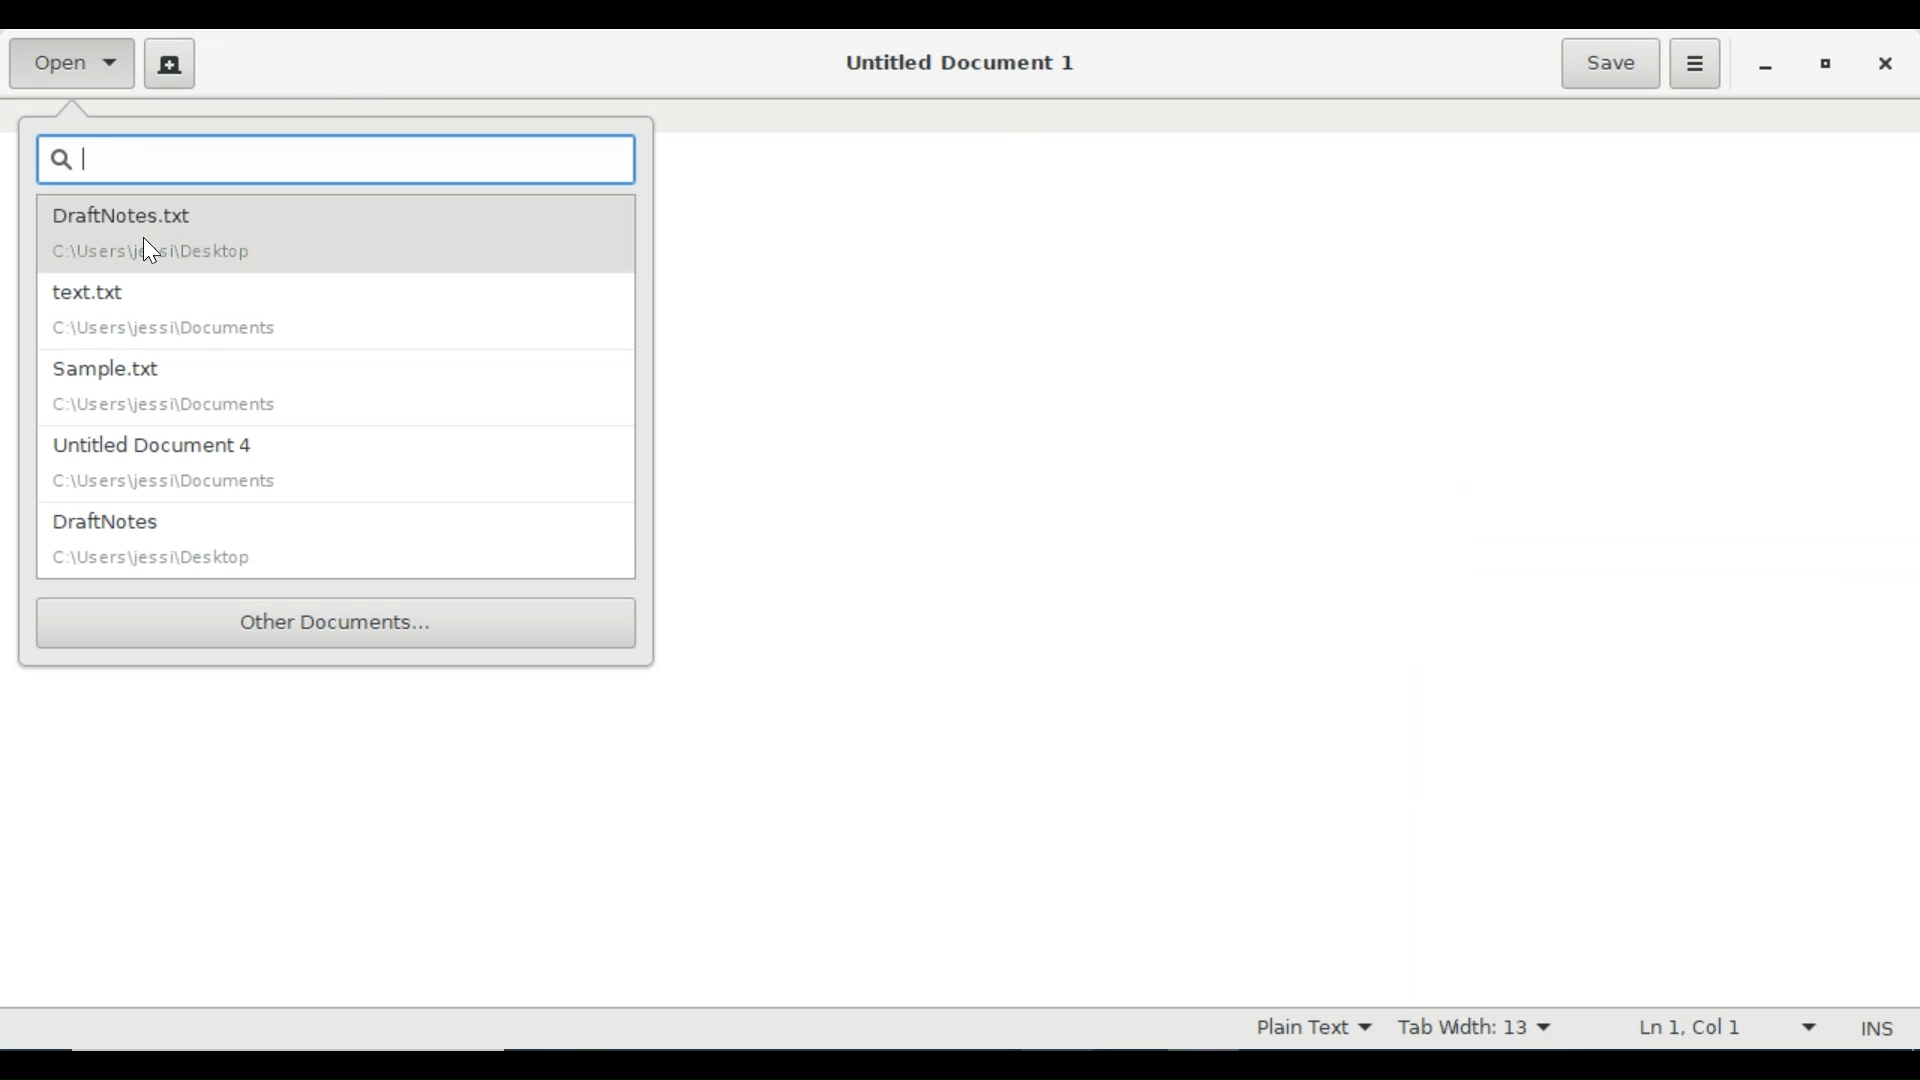  I want to click on Line & column, so click(1724, 1028).